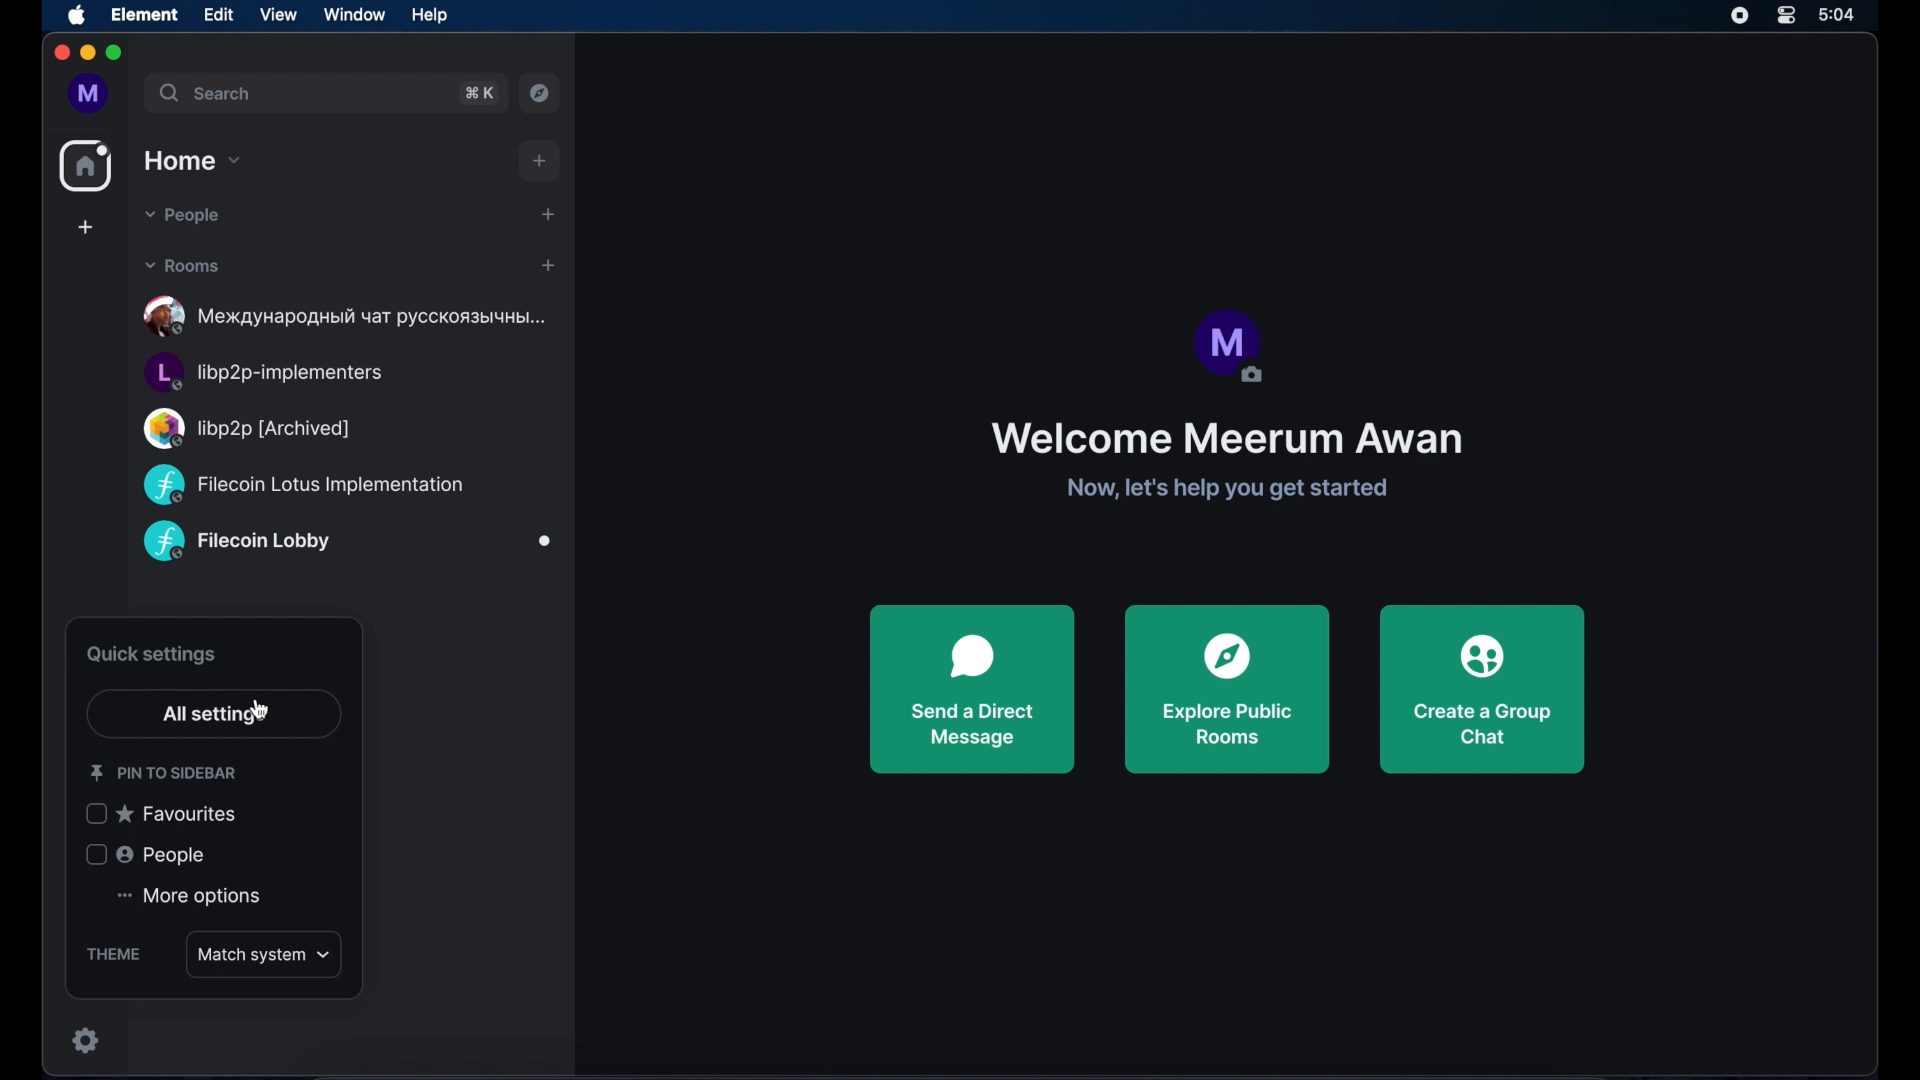  I want to click on view, so click(278, 14).